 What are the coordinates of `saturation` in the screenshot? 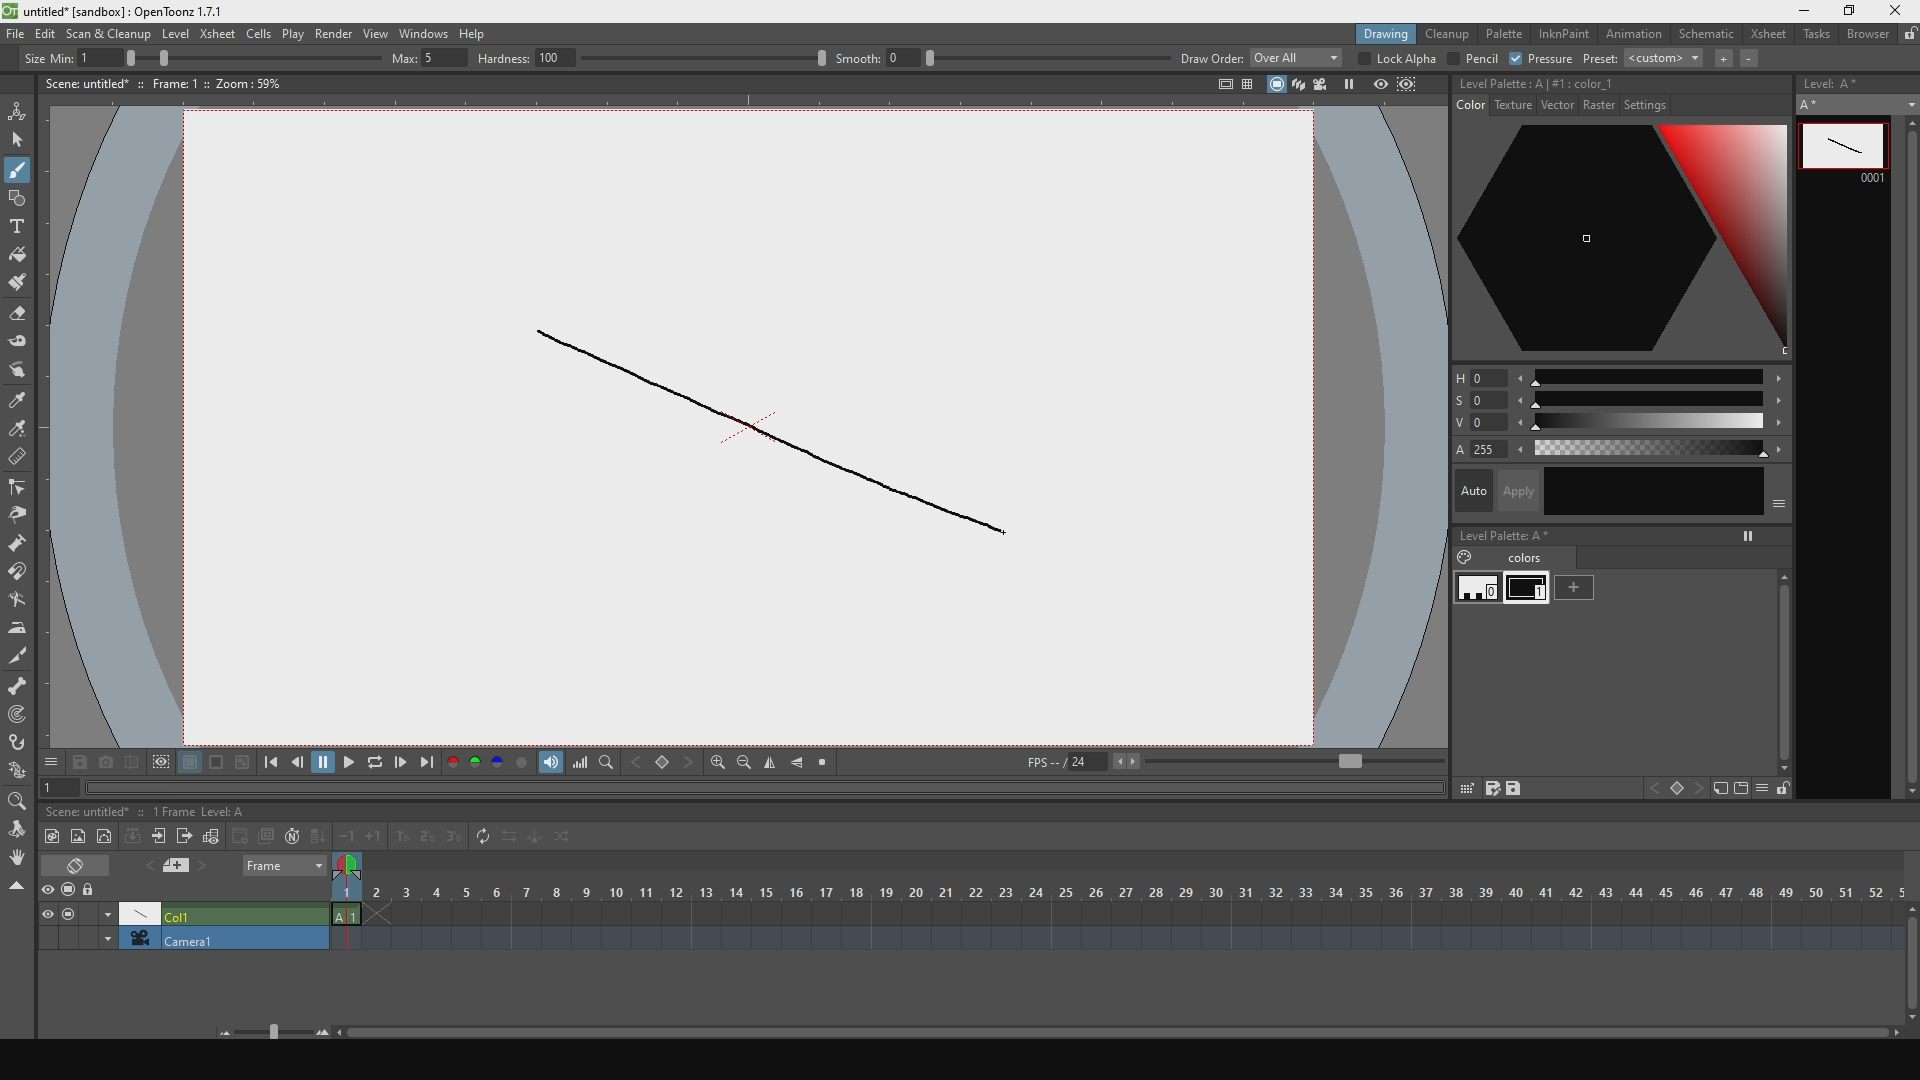 It's located at (1616, 401).